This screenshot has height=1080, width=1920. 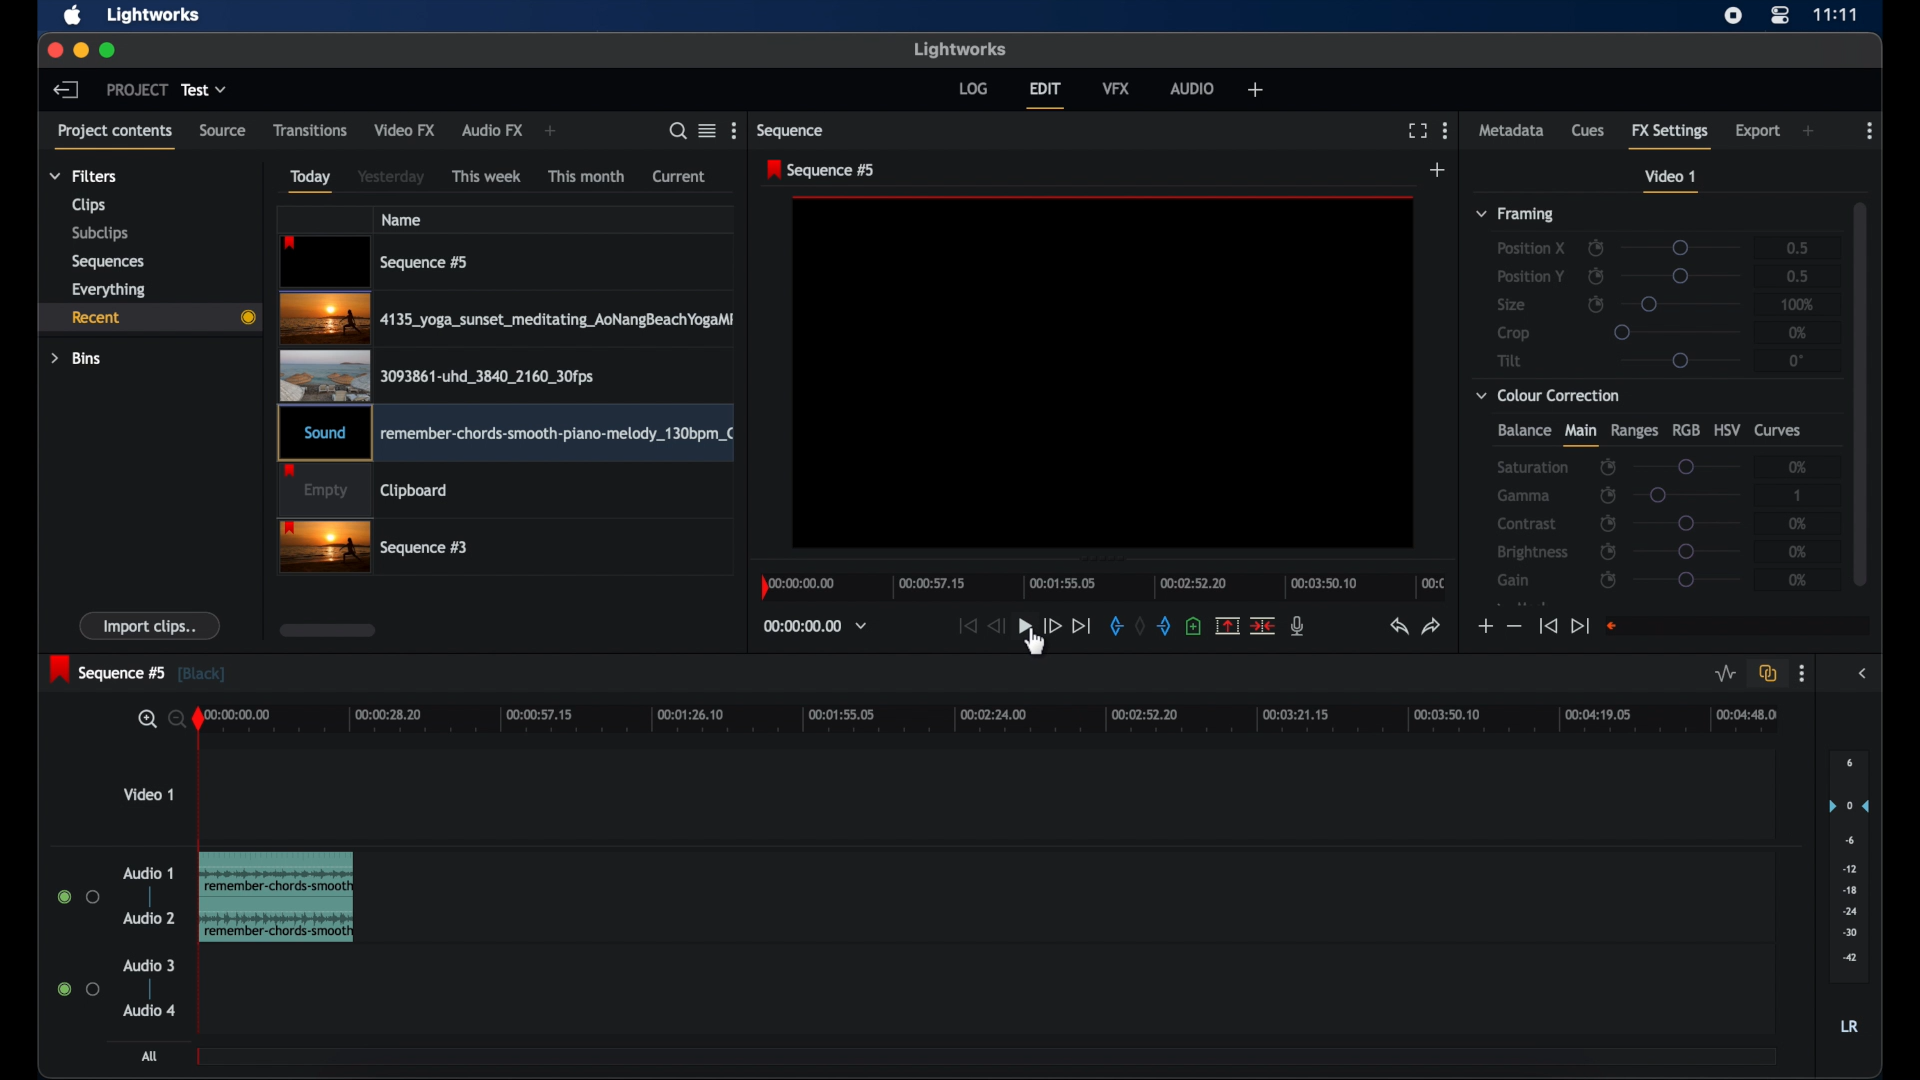 What do you see at coordinates (1796, 360) in the screenshot?
I see `0` at bounding box center [1796, 360].